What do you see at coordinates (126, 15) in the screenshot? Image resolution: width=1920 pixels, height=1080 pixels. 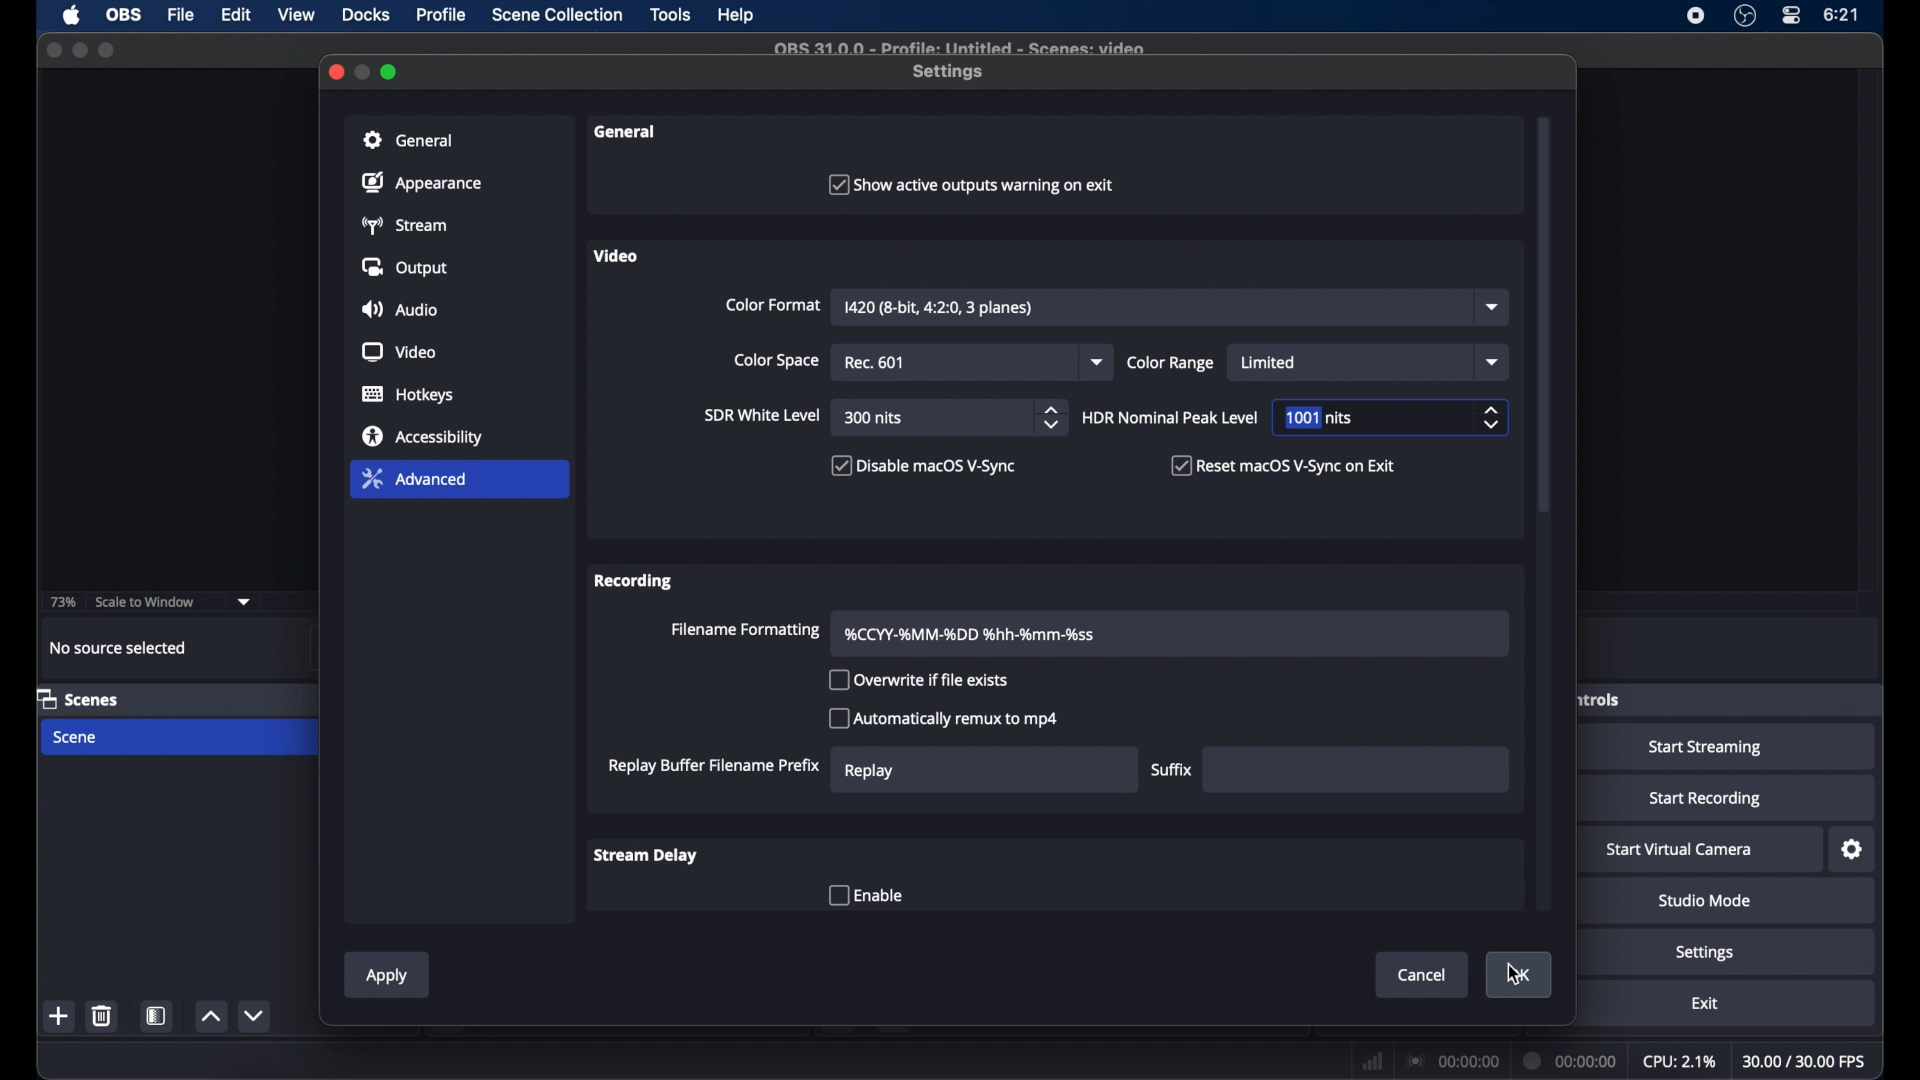 I see `obs` at bounding box center [126, 15].